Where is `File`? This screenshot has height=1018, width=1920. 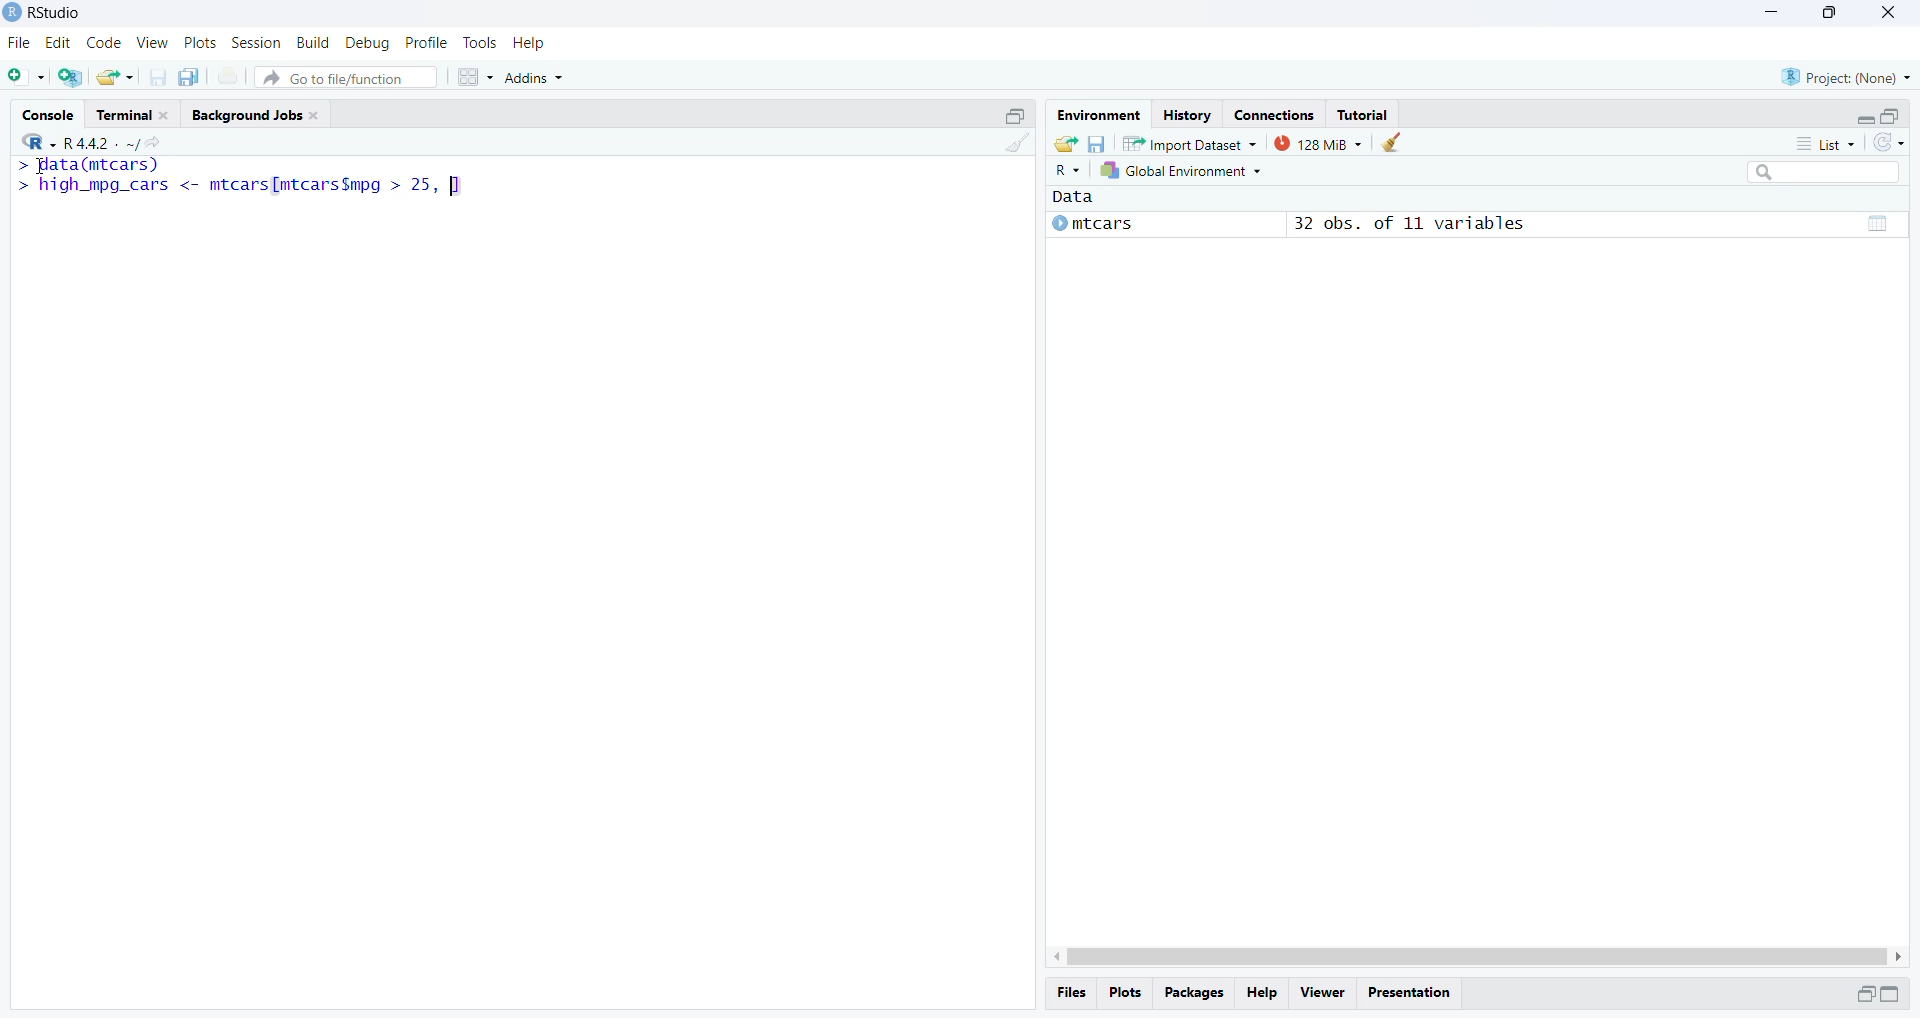 File is located at coordinates (21, 42).